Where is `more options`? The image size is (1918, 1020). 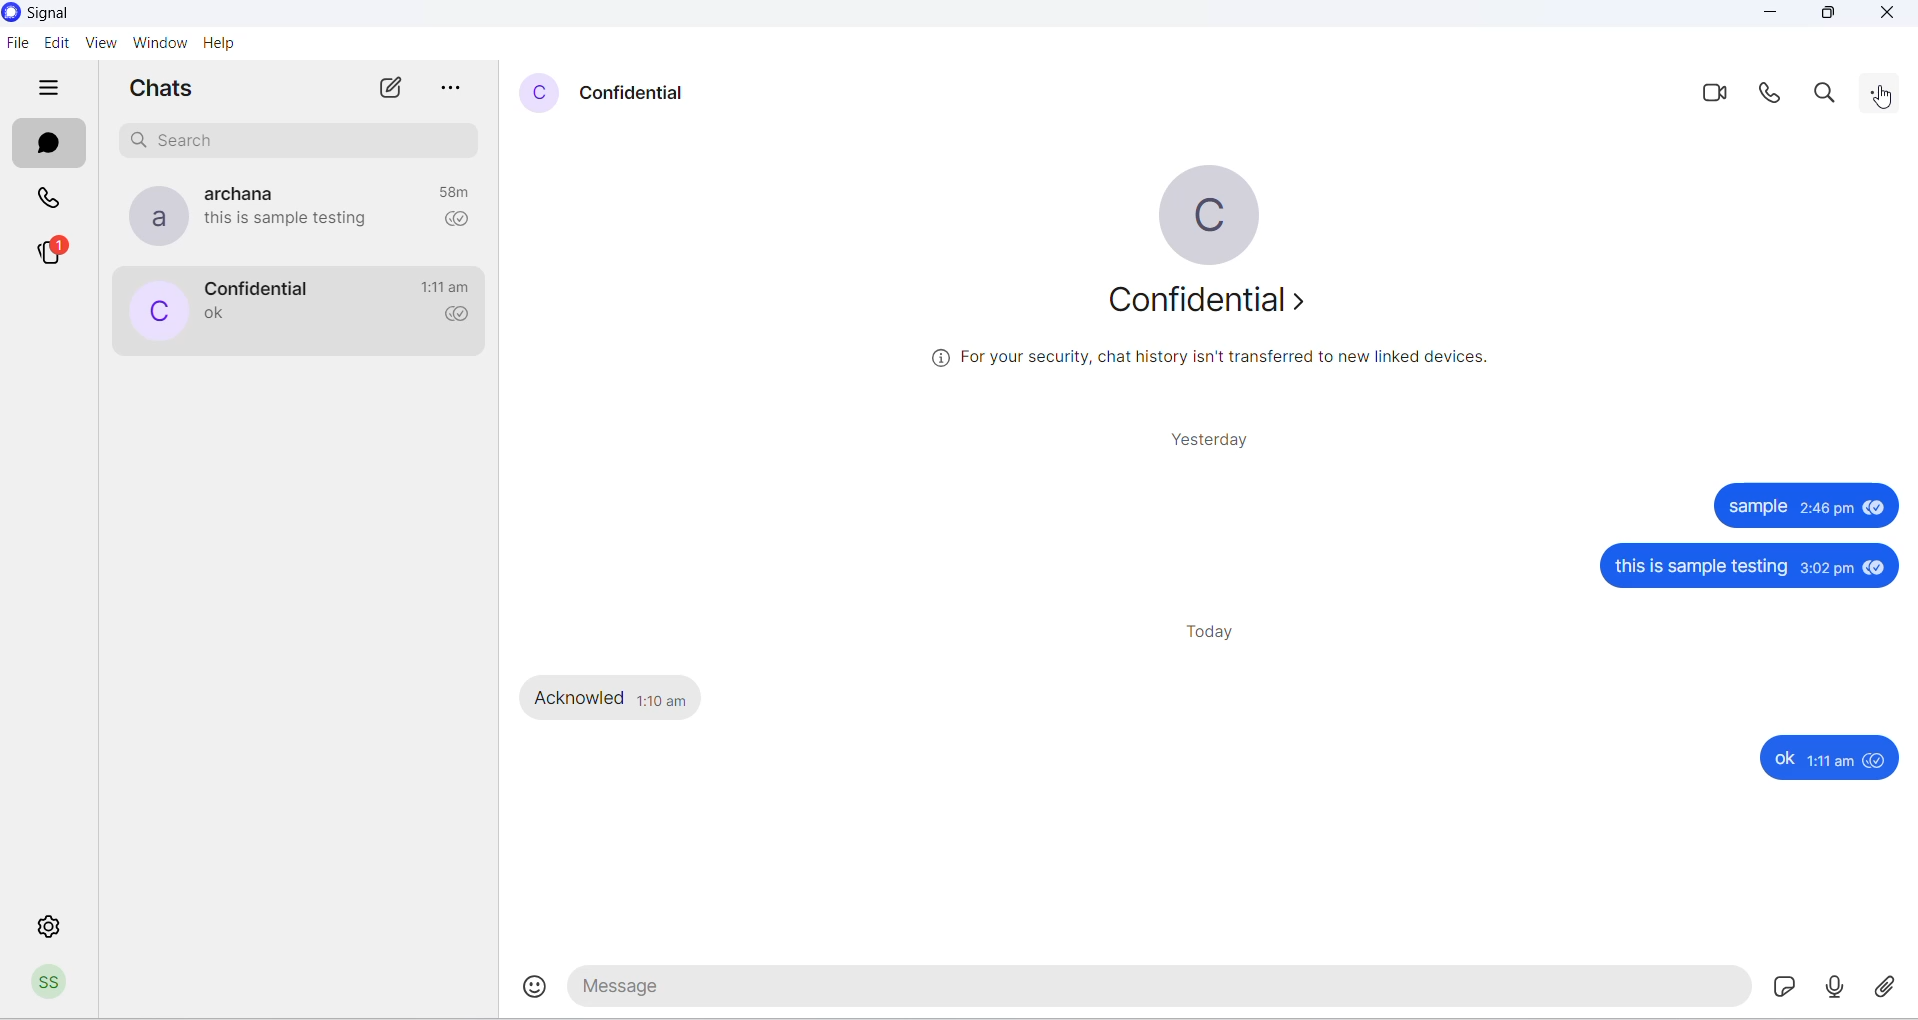 more options is located at coordinates (1886, 96).